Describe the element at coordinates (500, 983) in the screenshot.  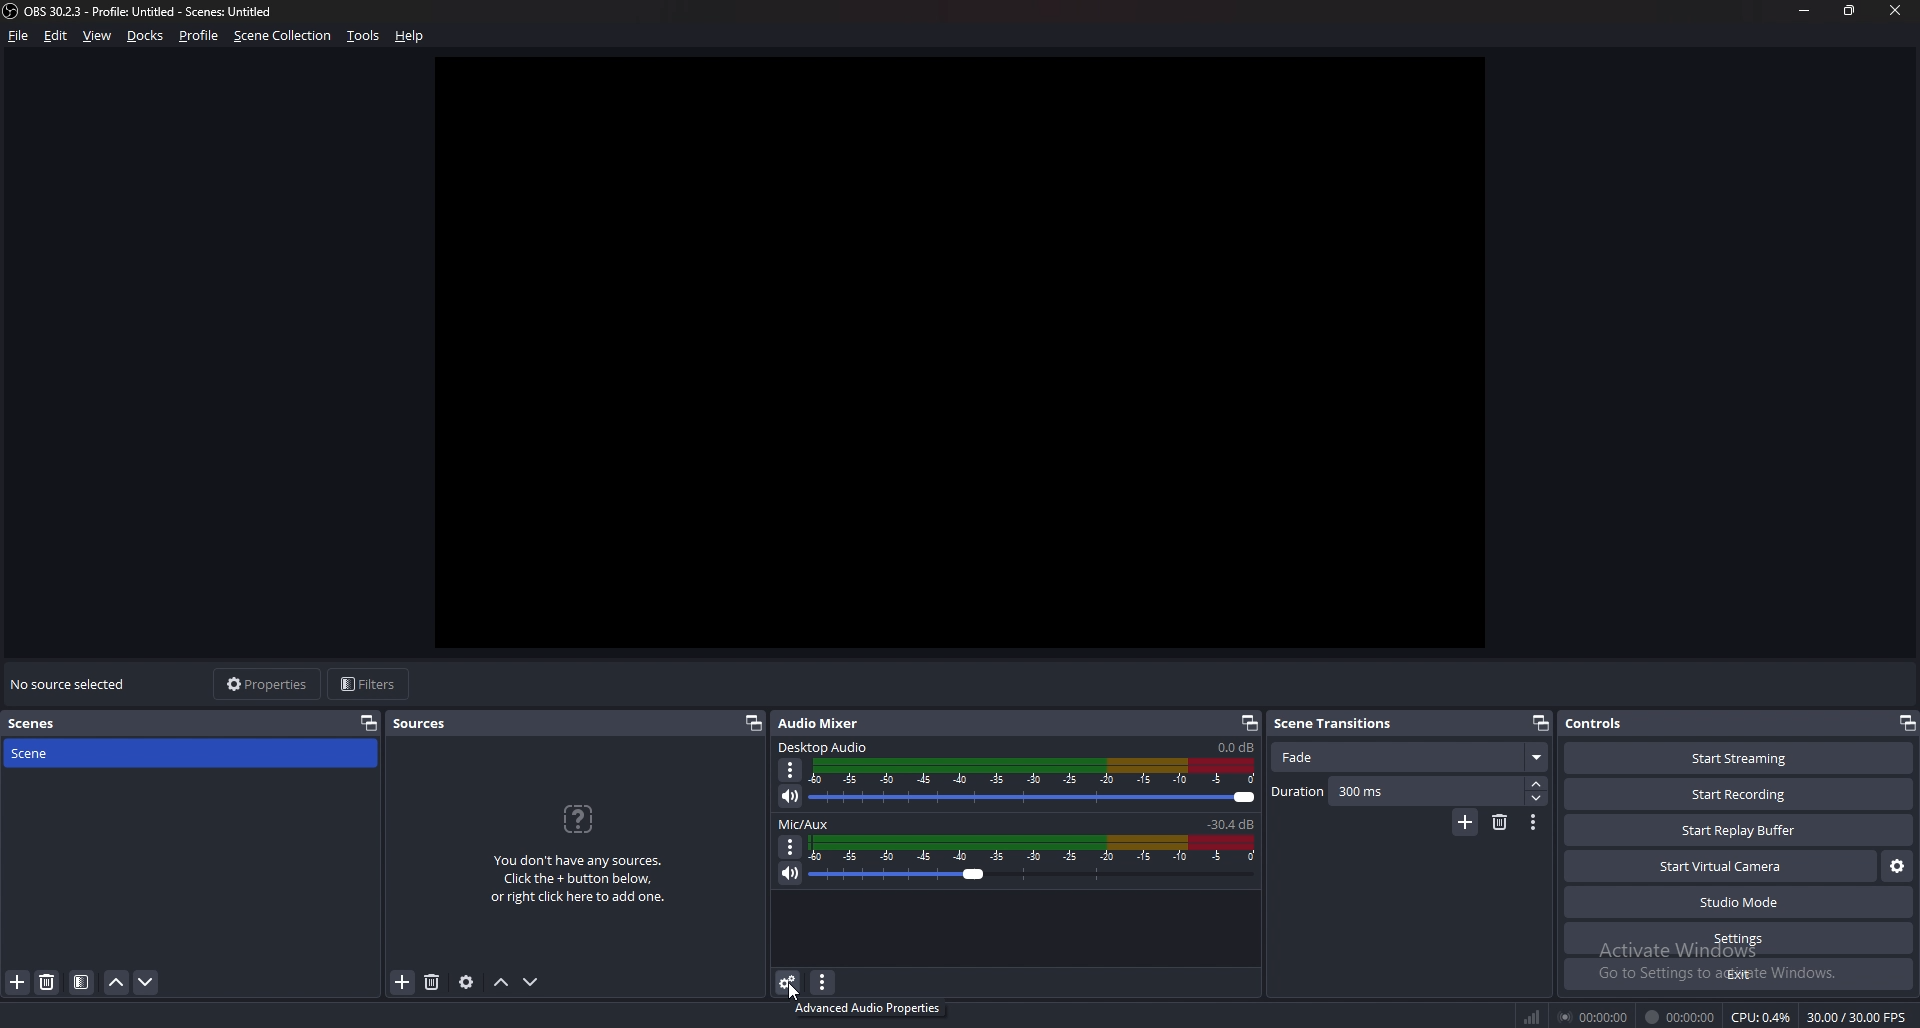
I see `move source up` at that location.